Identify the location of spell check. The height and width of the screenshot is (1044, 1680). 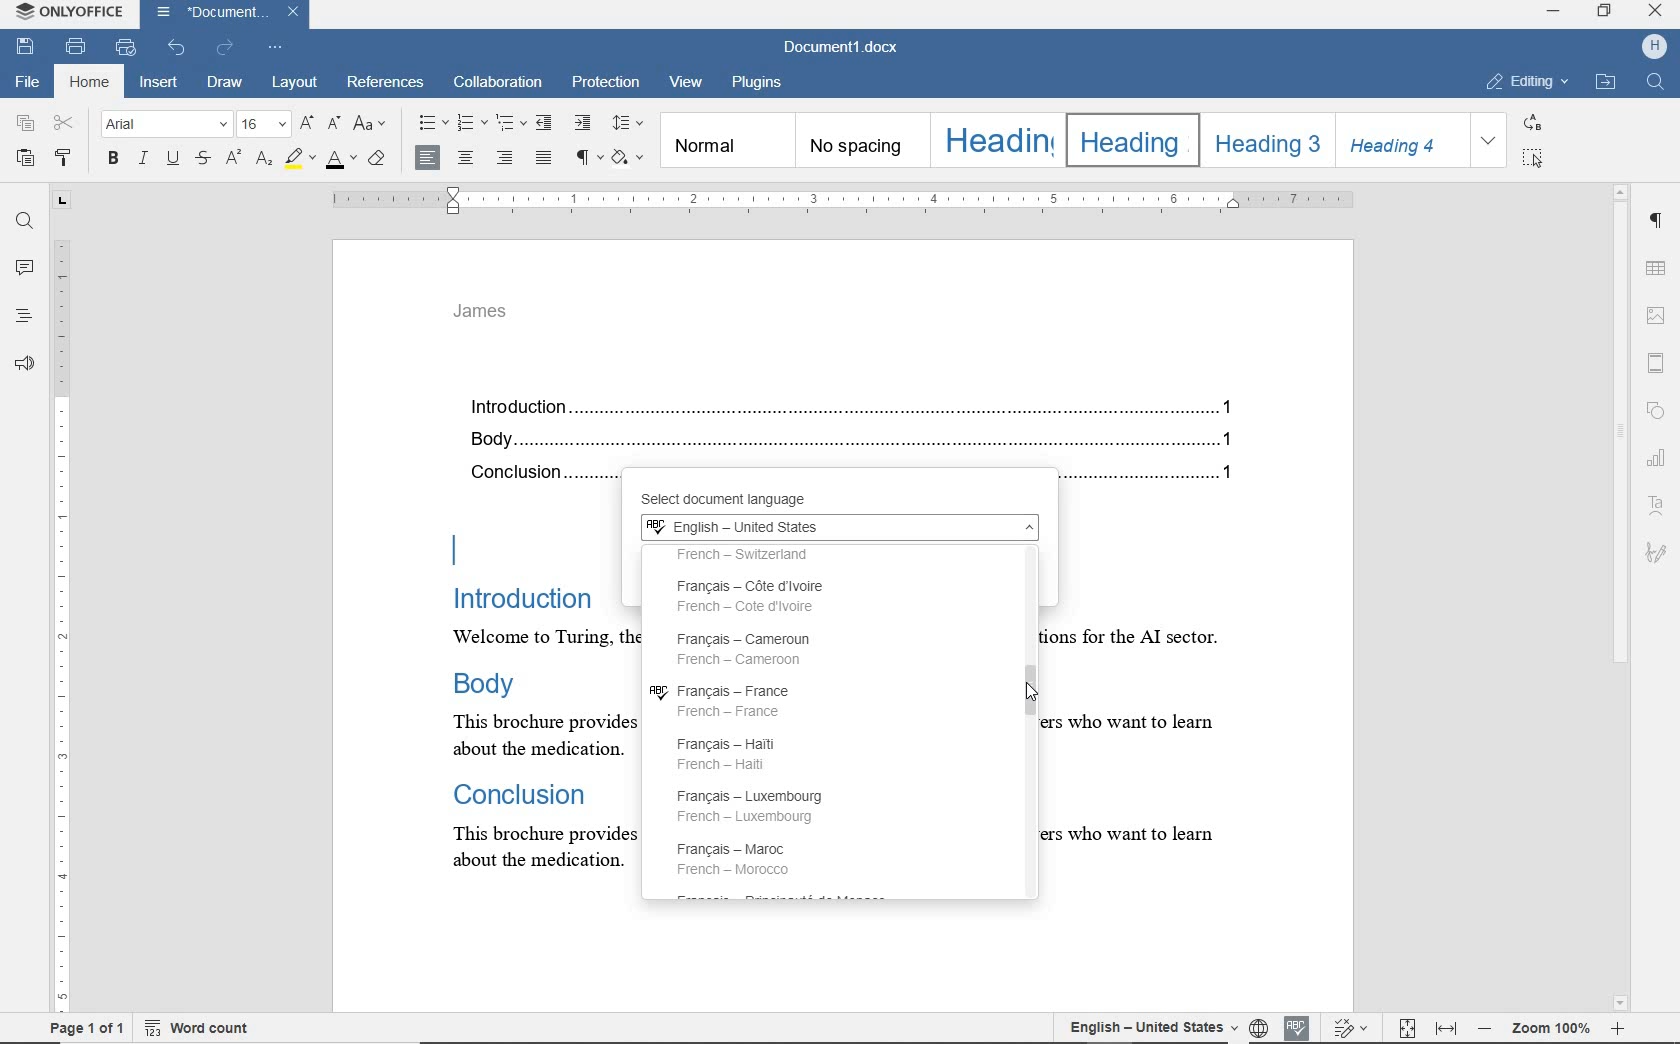
(1293, 1025).